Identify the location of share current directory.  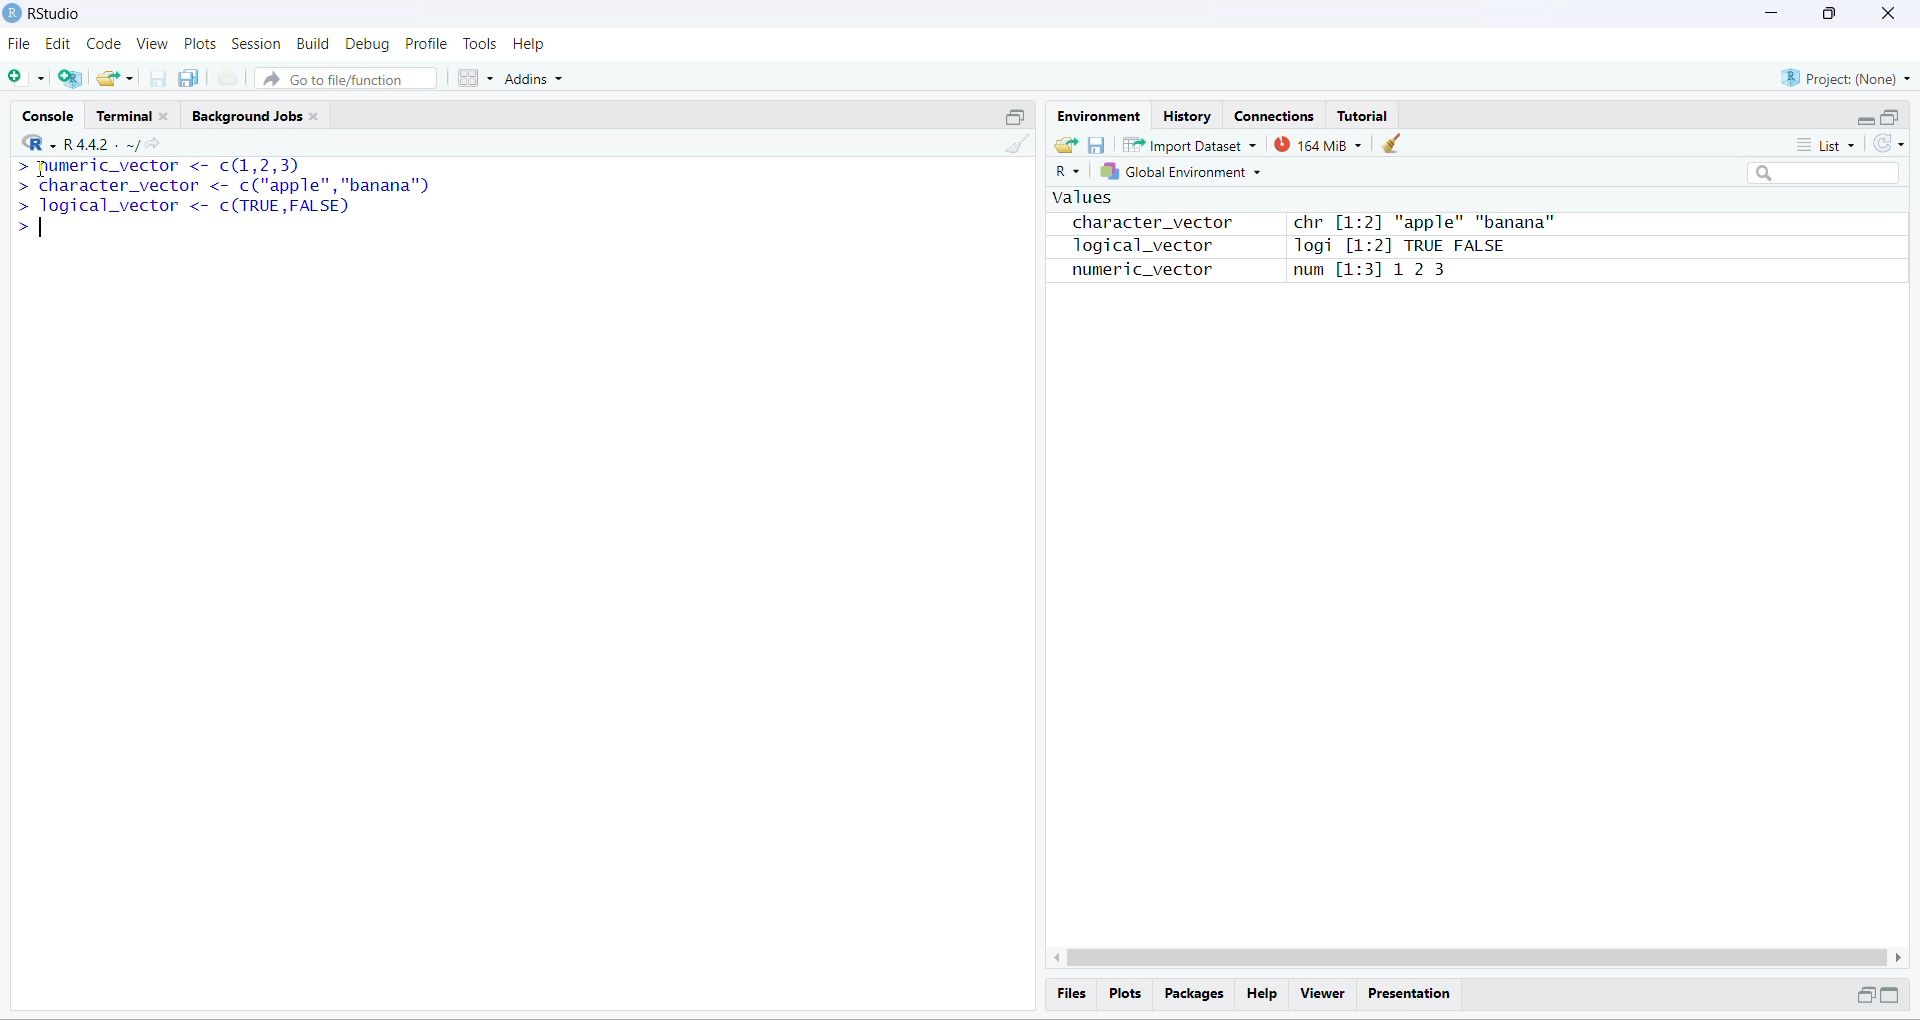
(144, 147).